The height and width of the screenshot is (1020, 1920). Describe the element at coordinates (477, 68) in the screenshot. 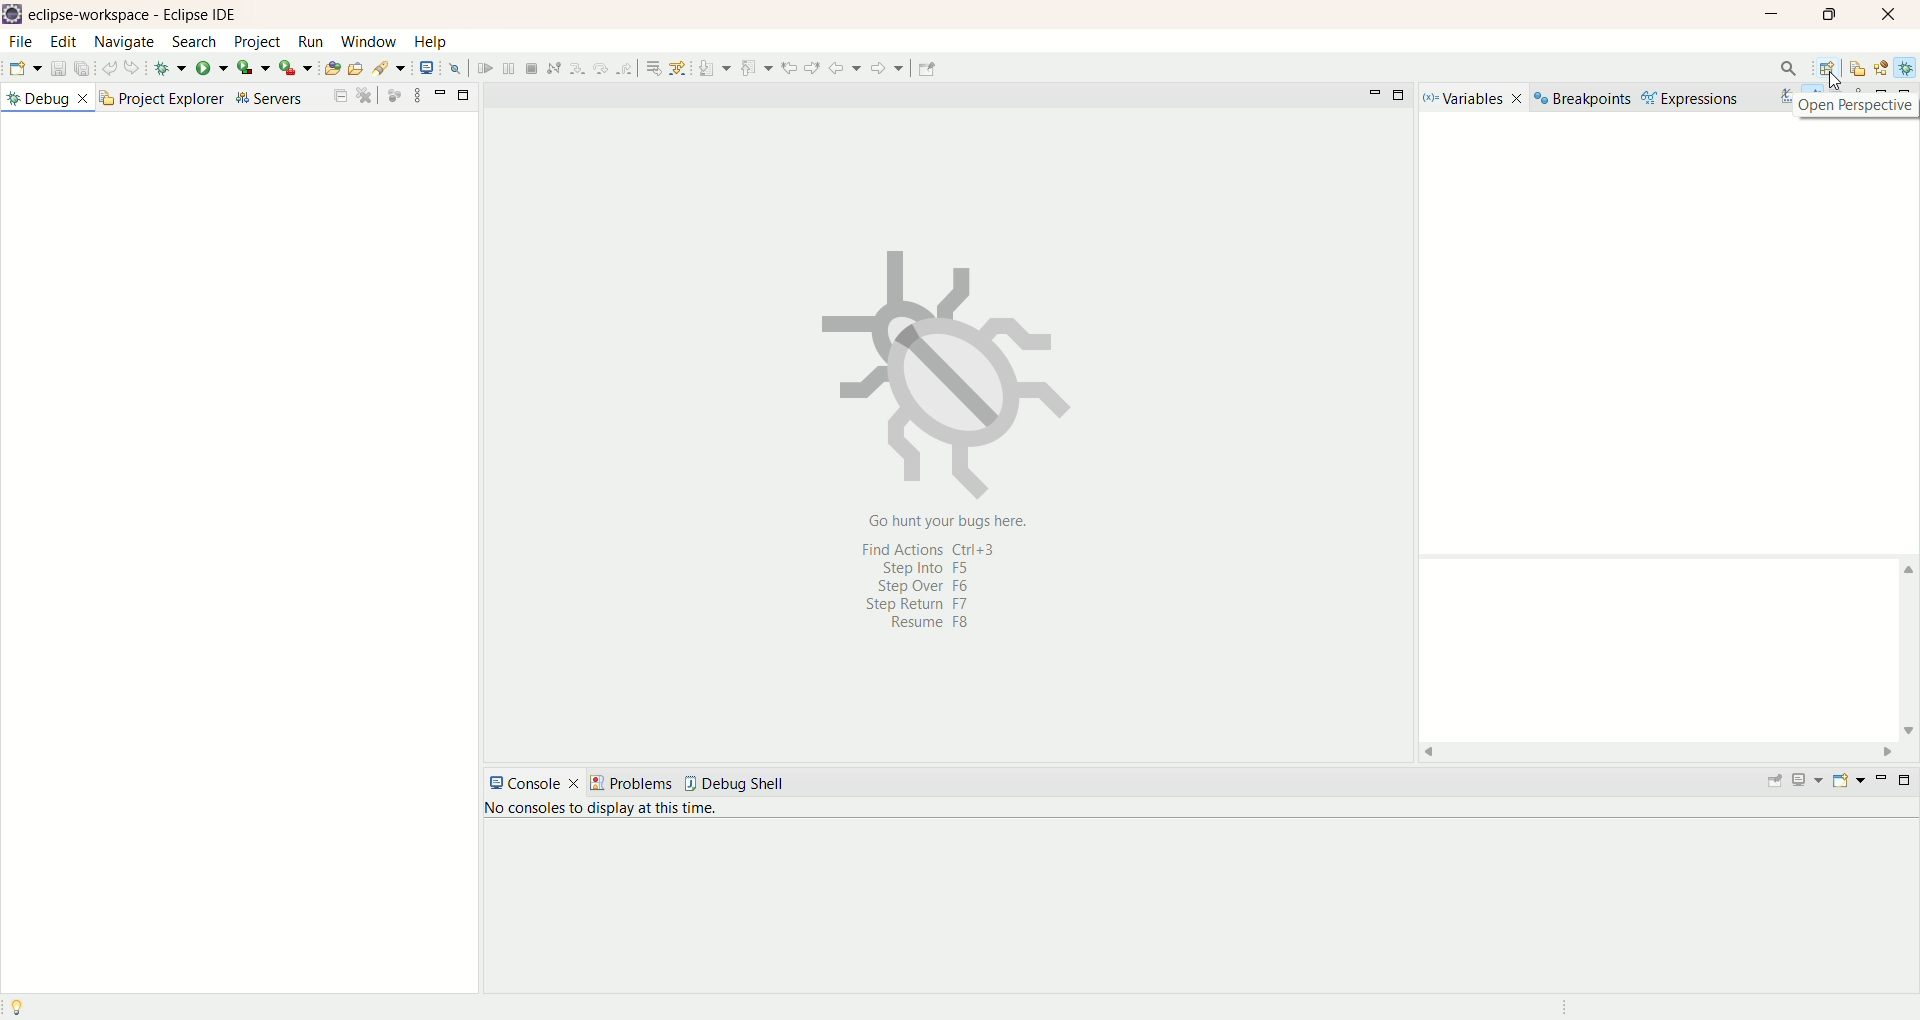

I see `search` at that location.